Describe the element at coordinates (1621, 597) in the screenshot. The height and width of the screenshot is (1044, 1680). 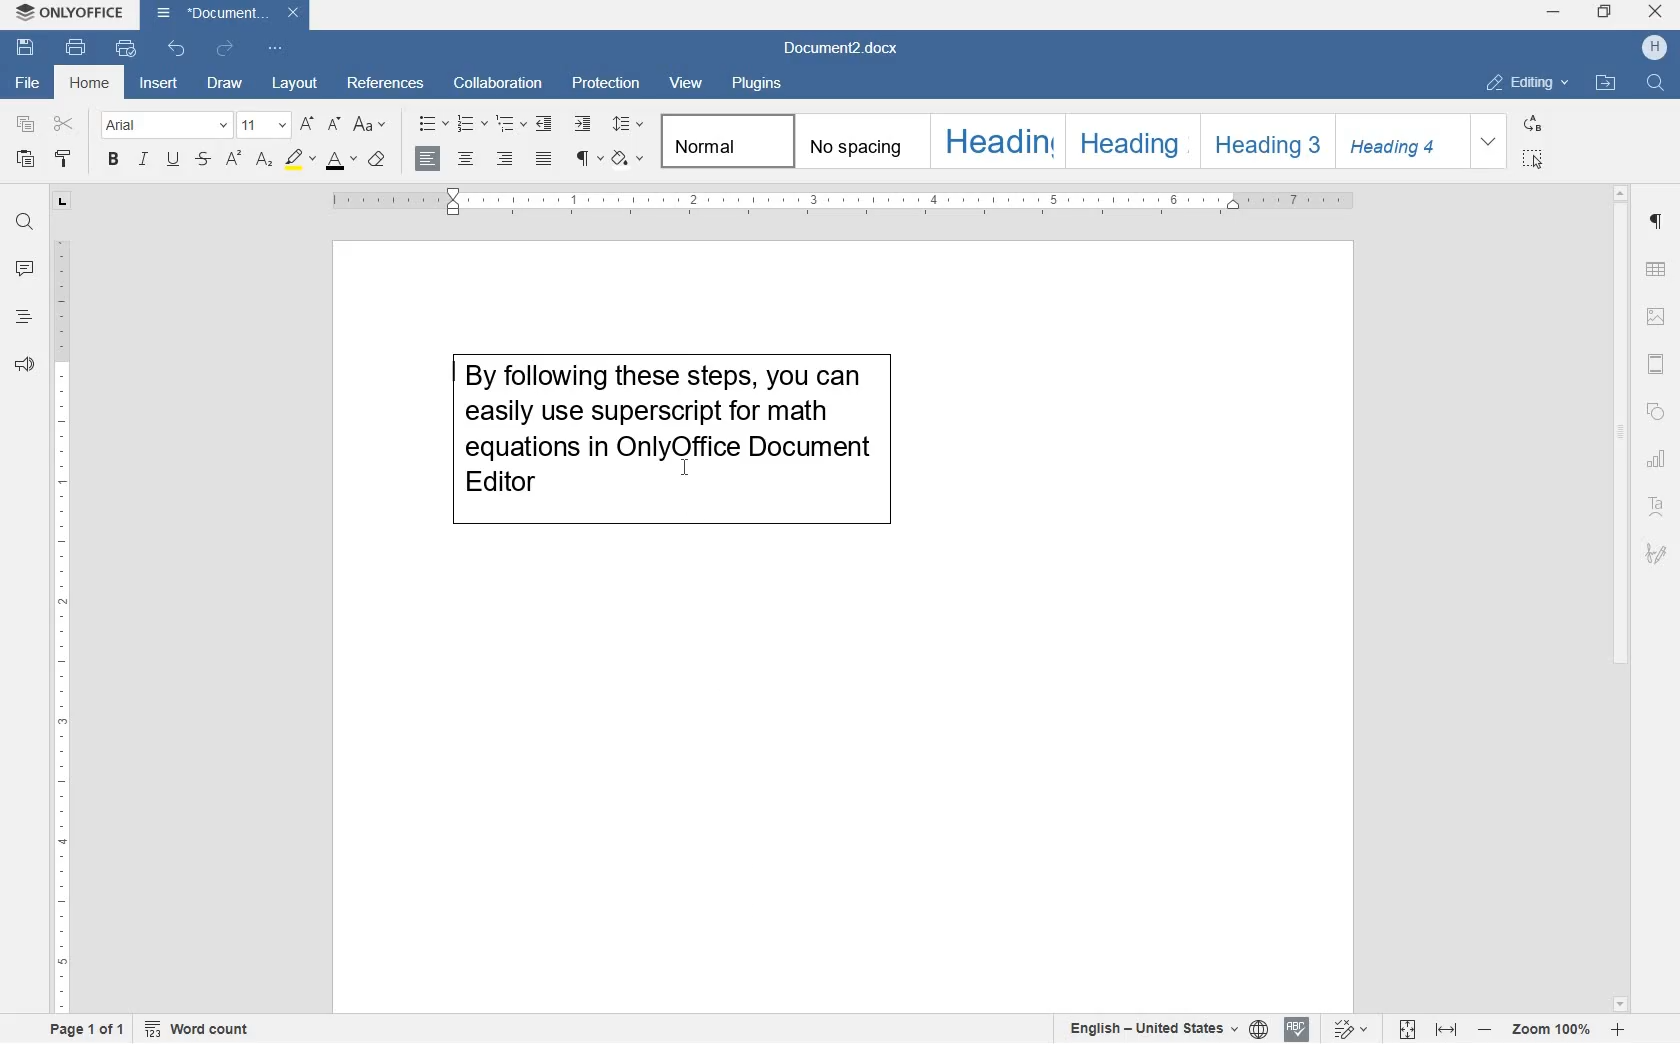
I see `scrollbar` at that location.